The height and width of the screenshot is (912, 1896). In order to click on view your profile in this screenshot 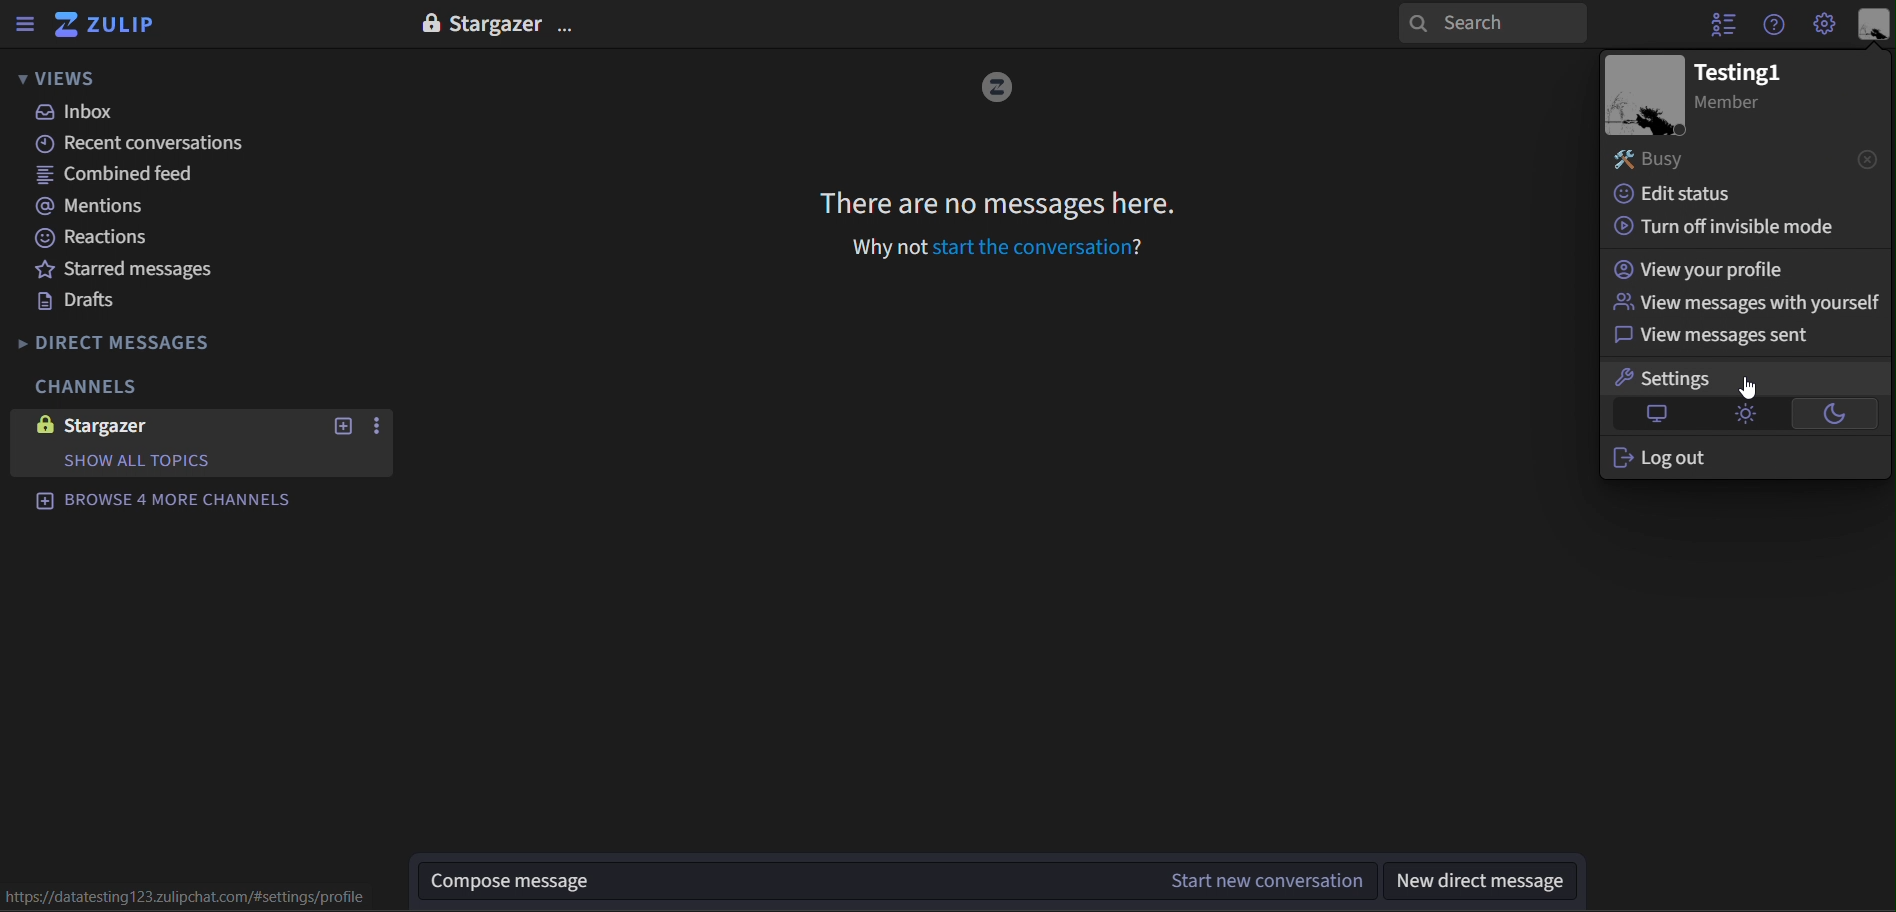, I will do `click(1712, 270)`.